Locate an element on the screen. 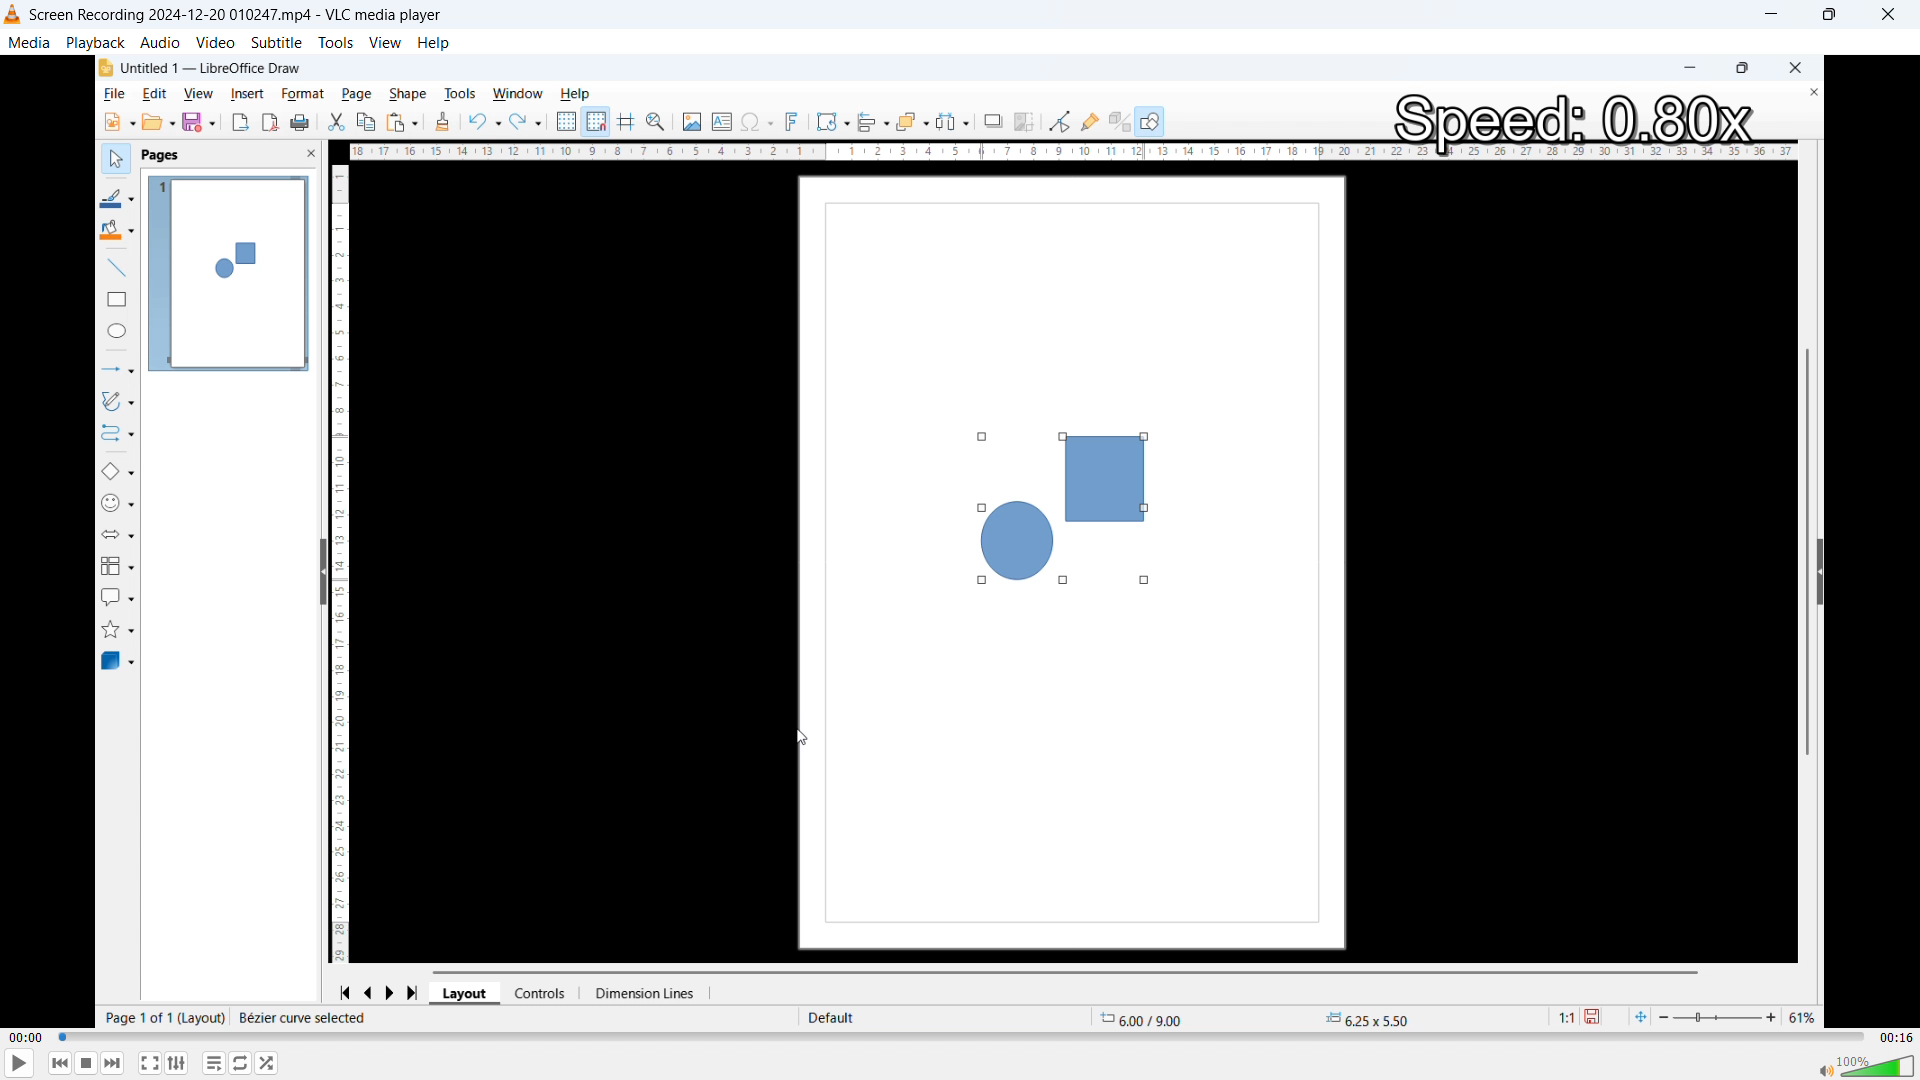 Image resolution: width=1920 pixels, height=1080 pixels. Playback  is located at coordinates (95, 42).